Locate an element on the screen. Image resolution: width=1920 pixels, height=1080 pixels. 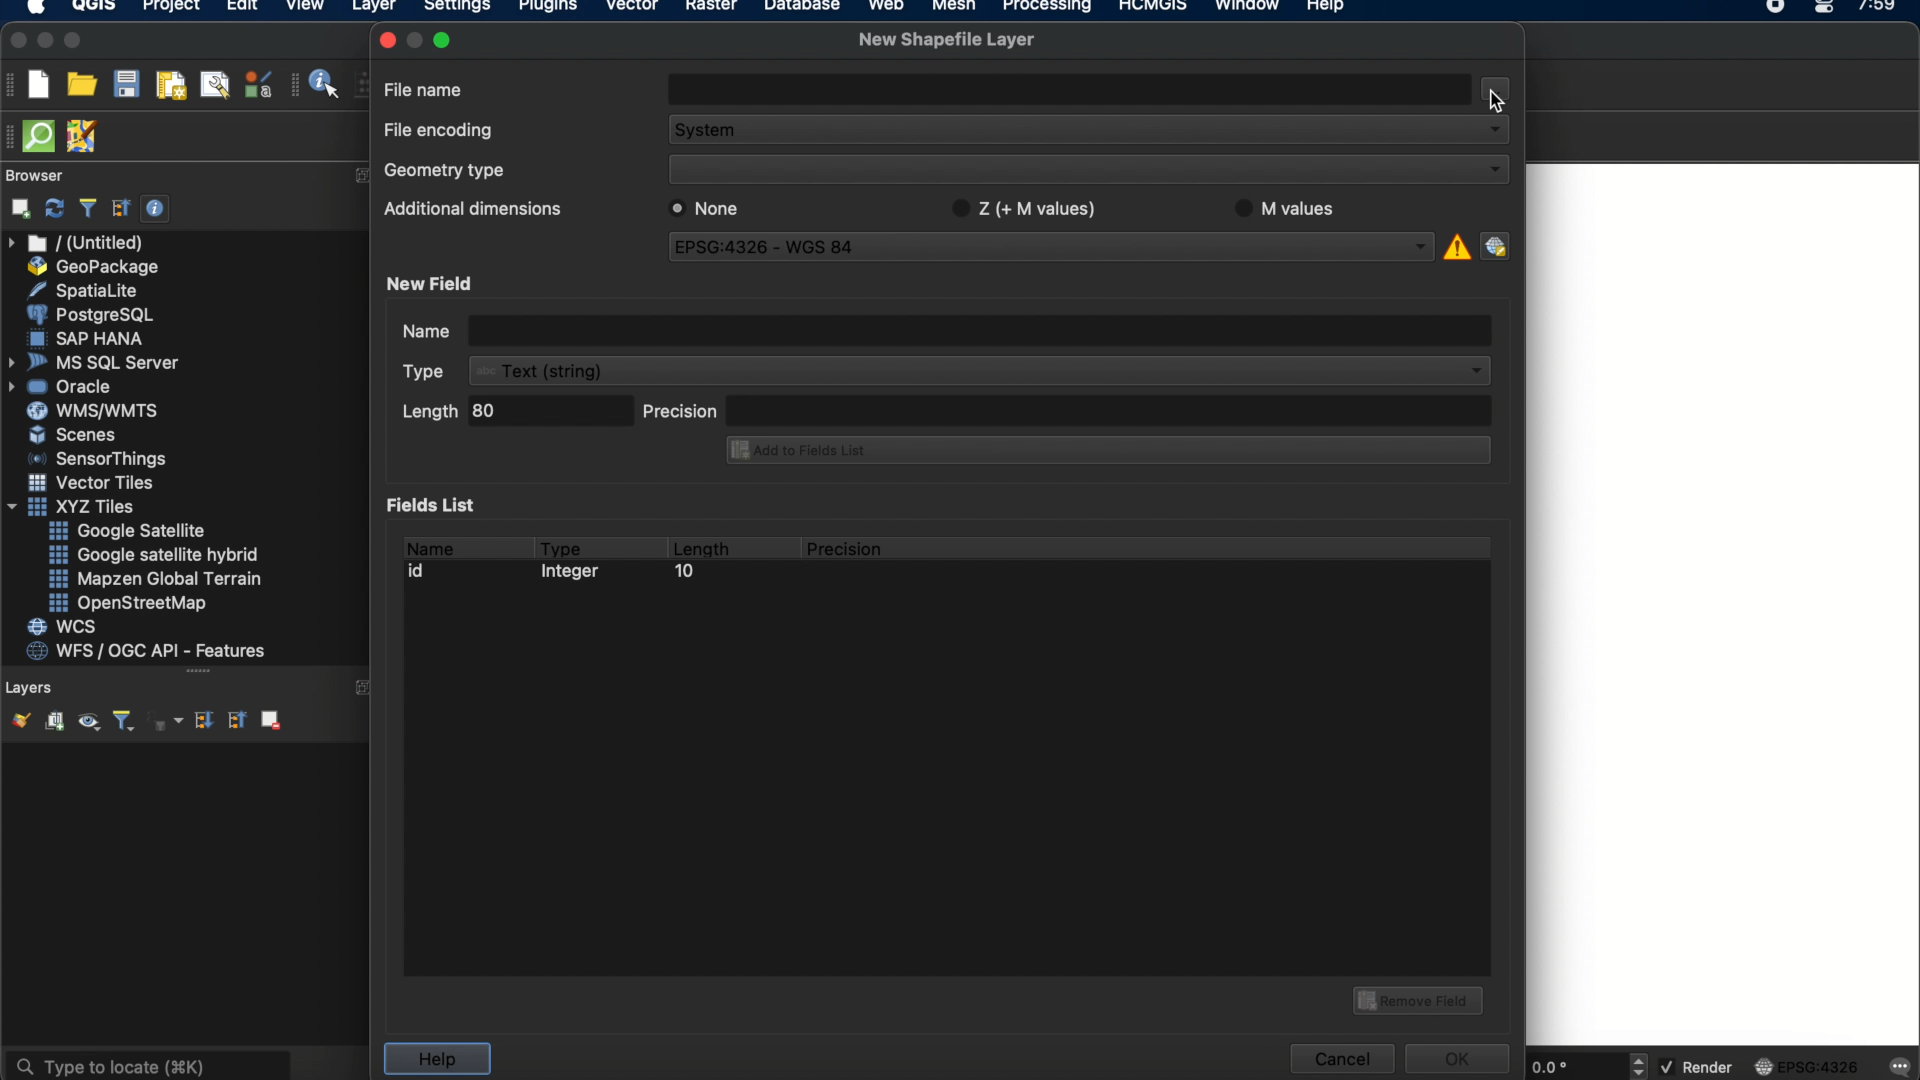
window is located at coordinates (1251, 8).